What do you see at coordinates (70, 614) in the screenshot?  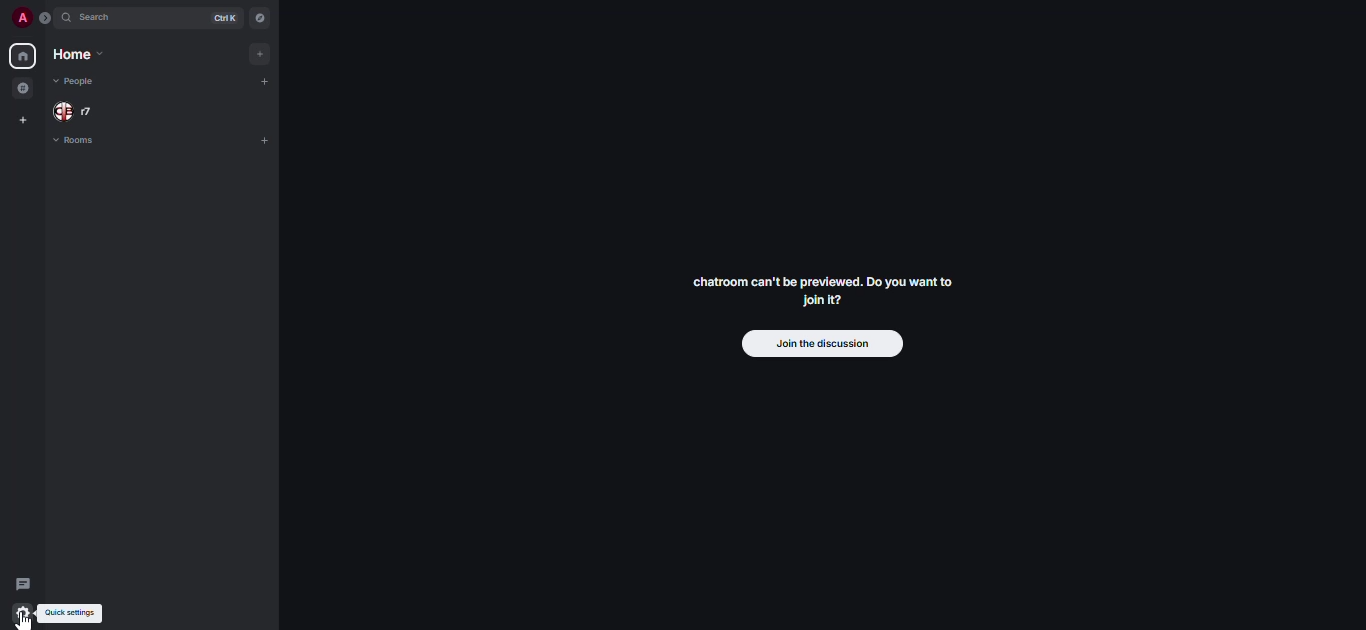 I see `quick settings` at bounding box center [70, 614].